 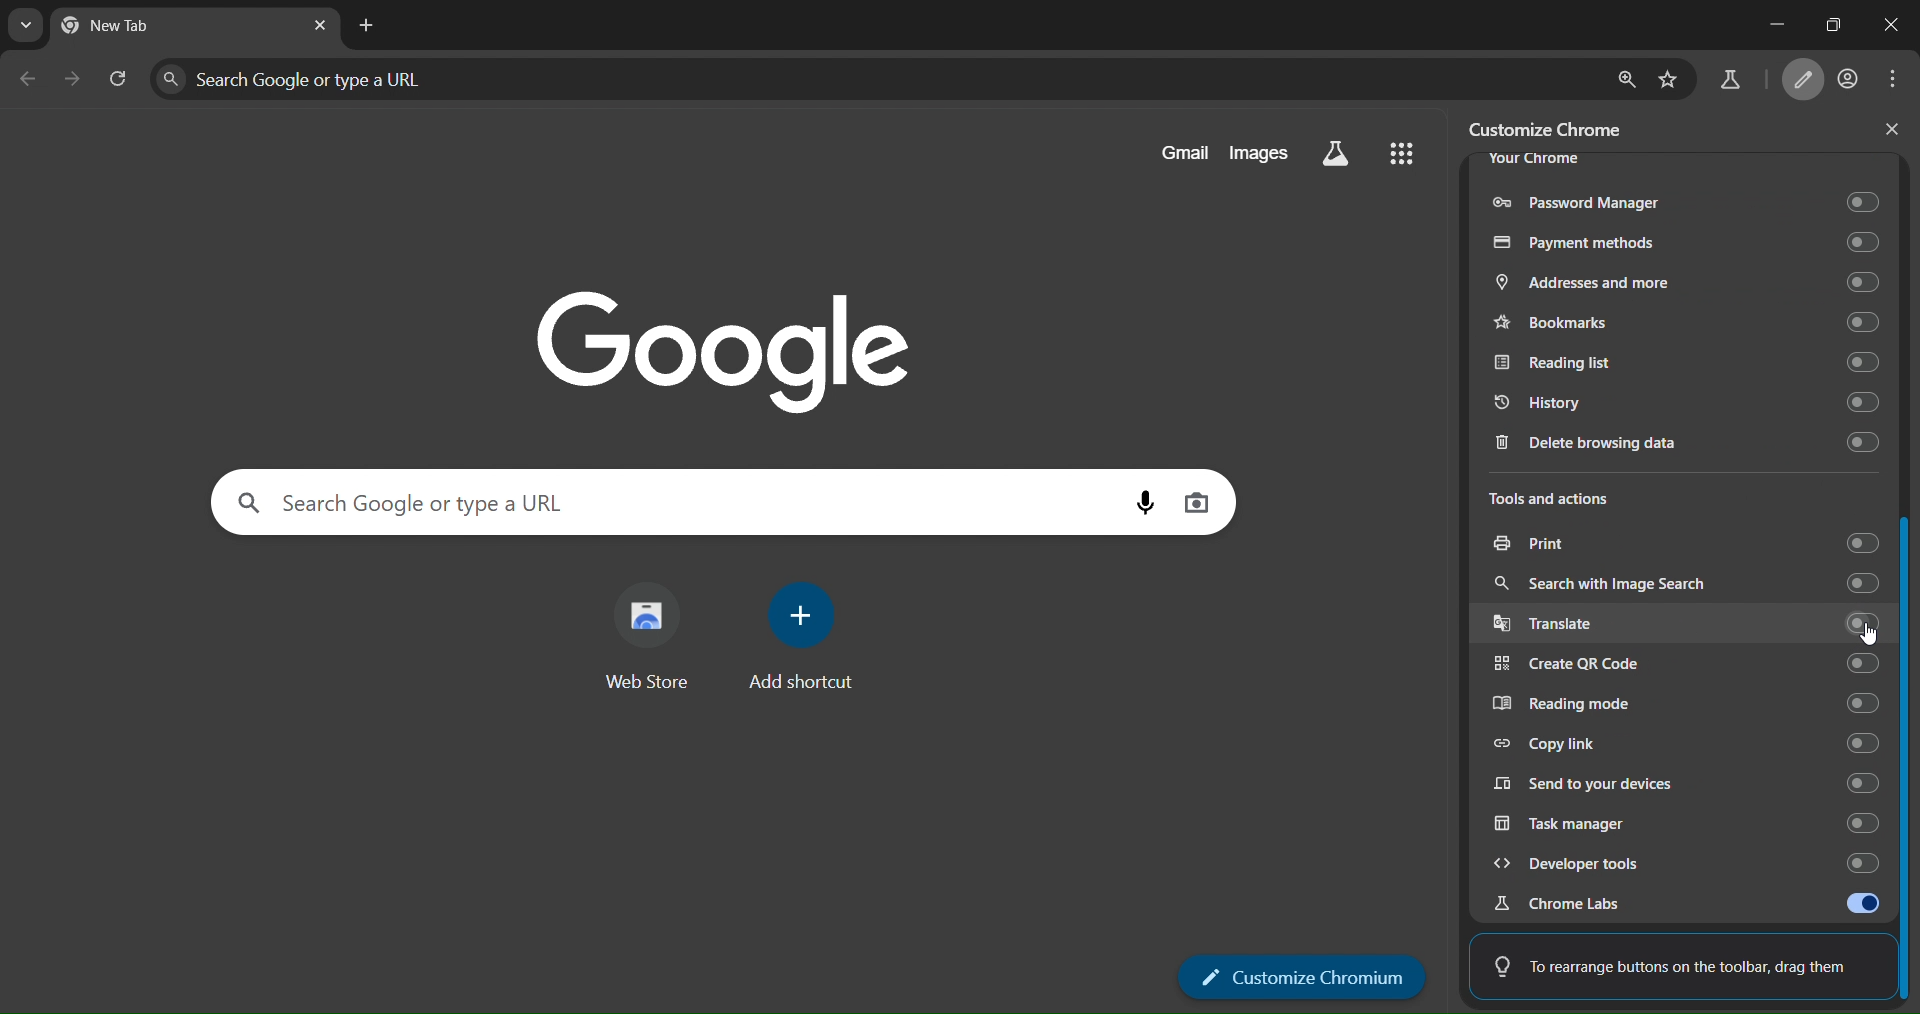 What do you see at coordinates (1908, 755) in the screenshot?
I see `slider` at bounding box center [1908, 755].